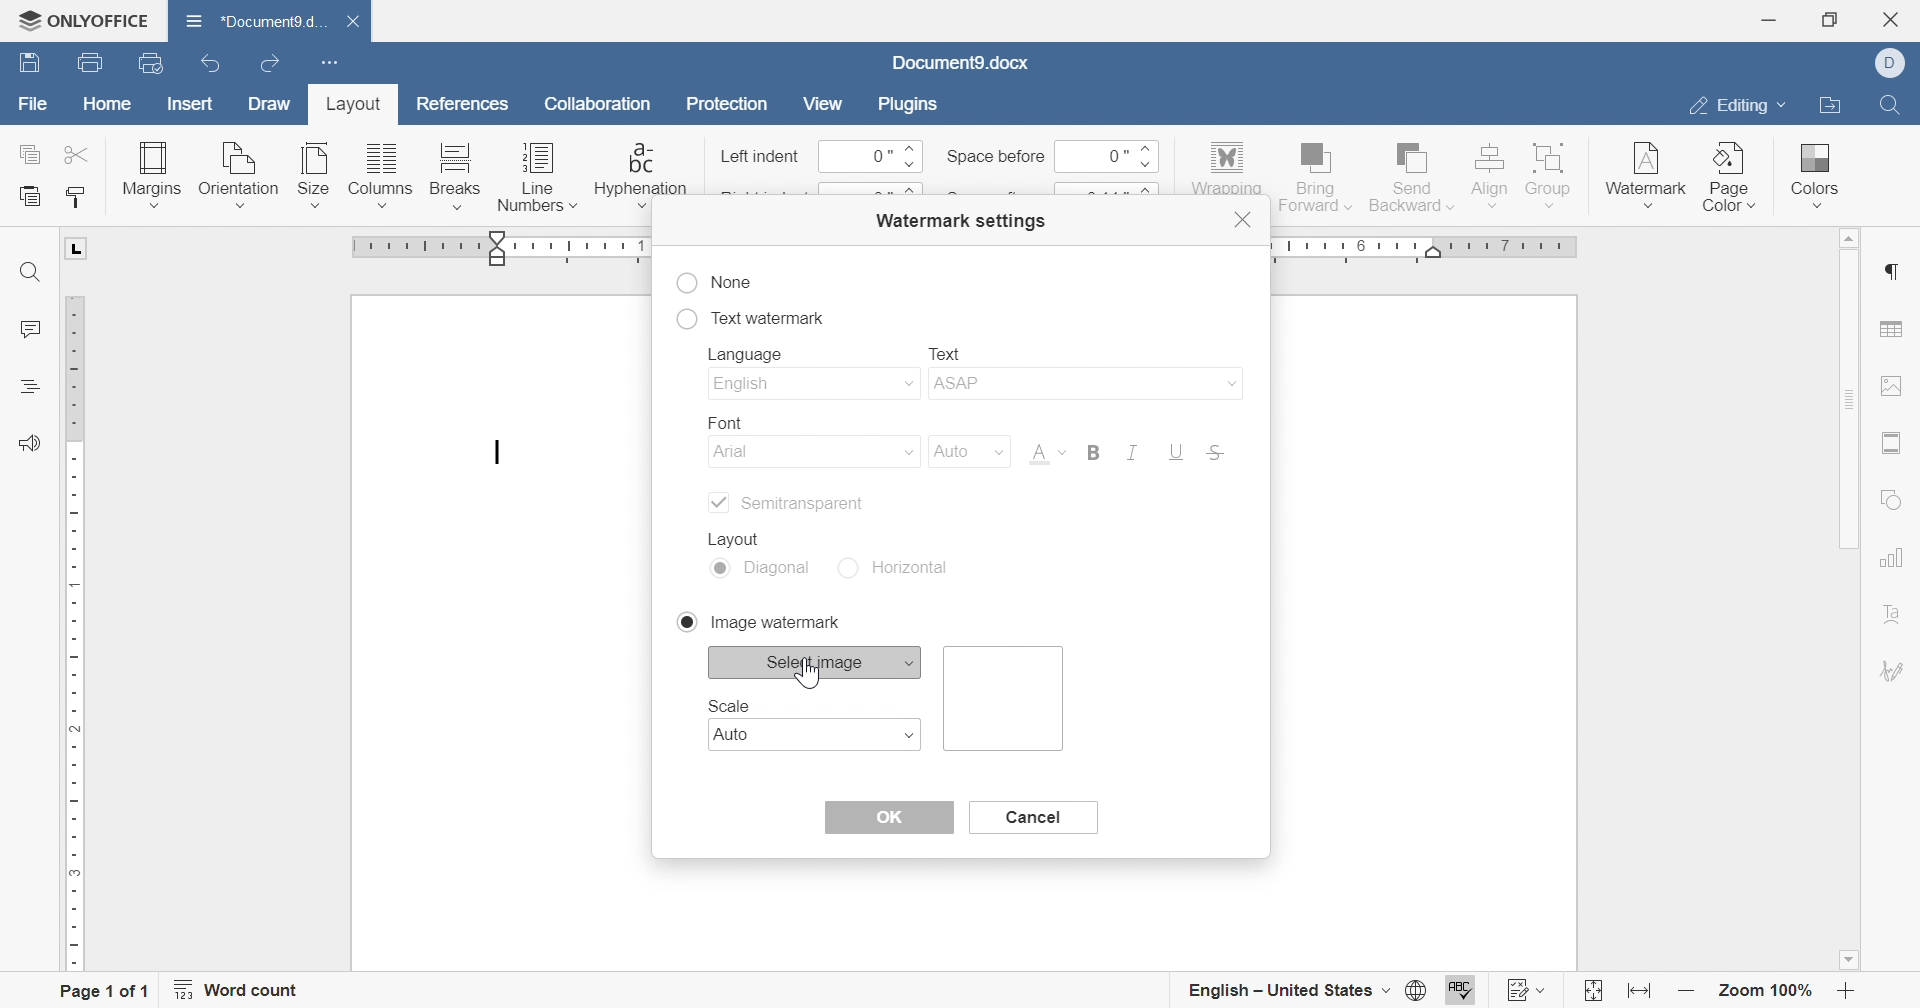 The image size is (1920, 1008). Describe the element at coordinates (1423, 990) in the screenshot. I see `set document language` at that location.